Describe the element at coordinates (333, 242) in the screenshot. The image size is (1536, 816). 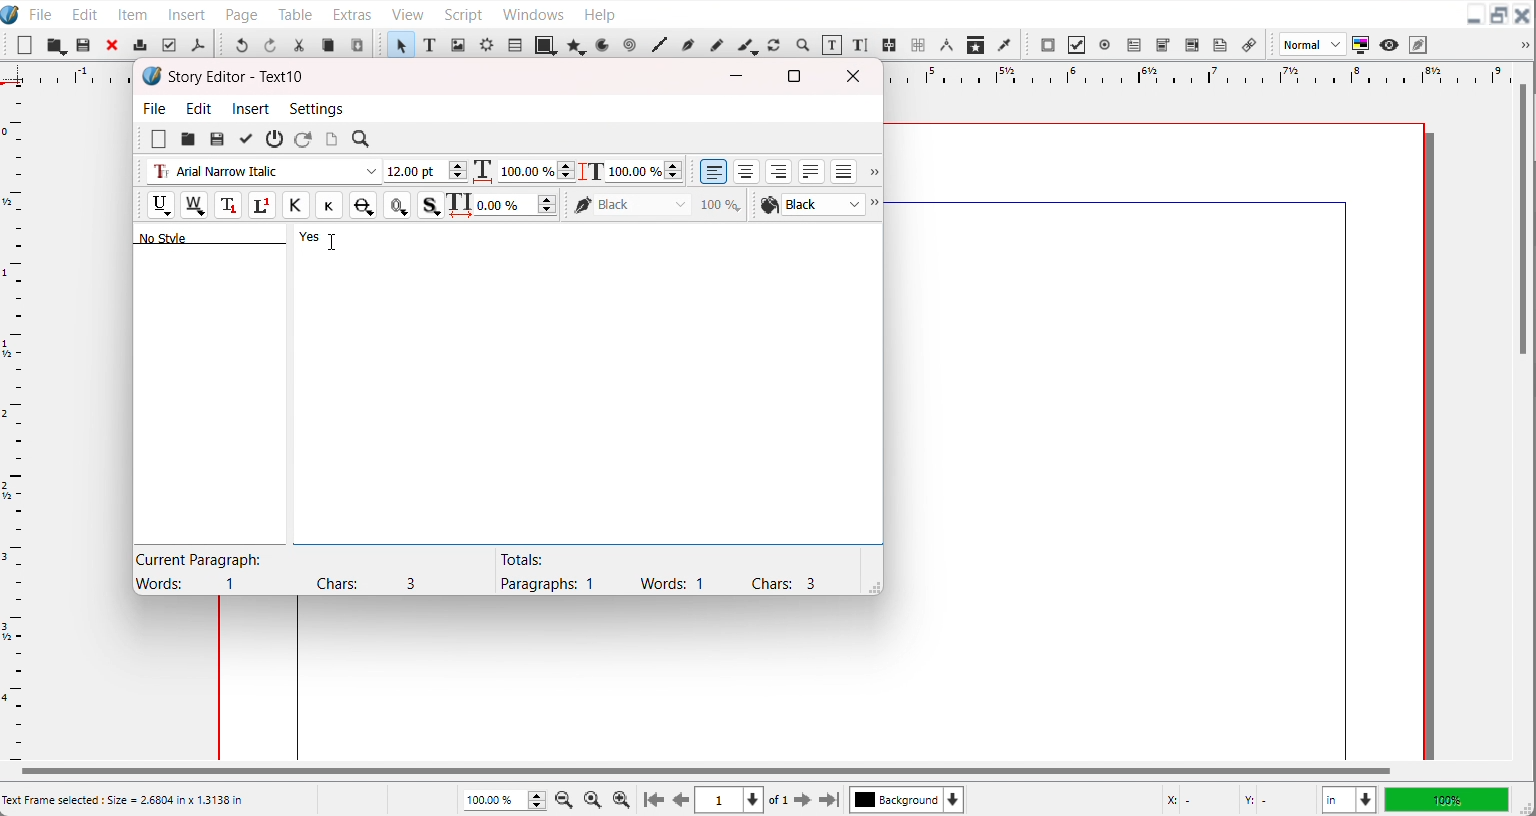
I see `Text Cursor` at that location.